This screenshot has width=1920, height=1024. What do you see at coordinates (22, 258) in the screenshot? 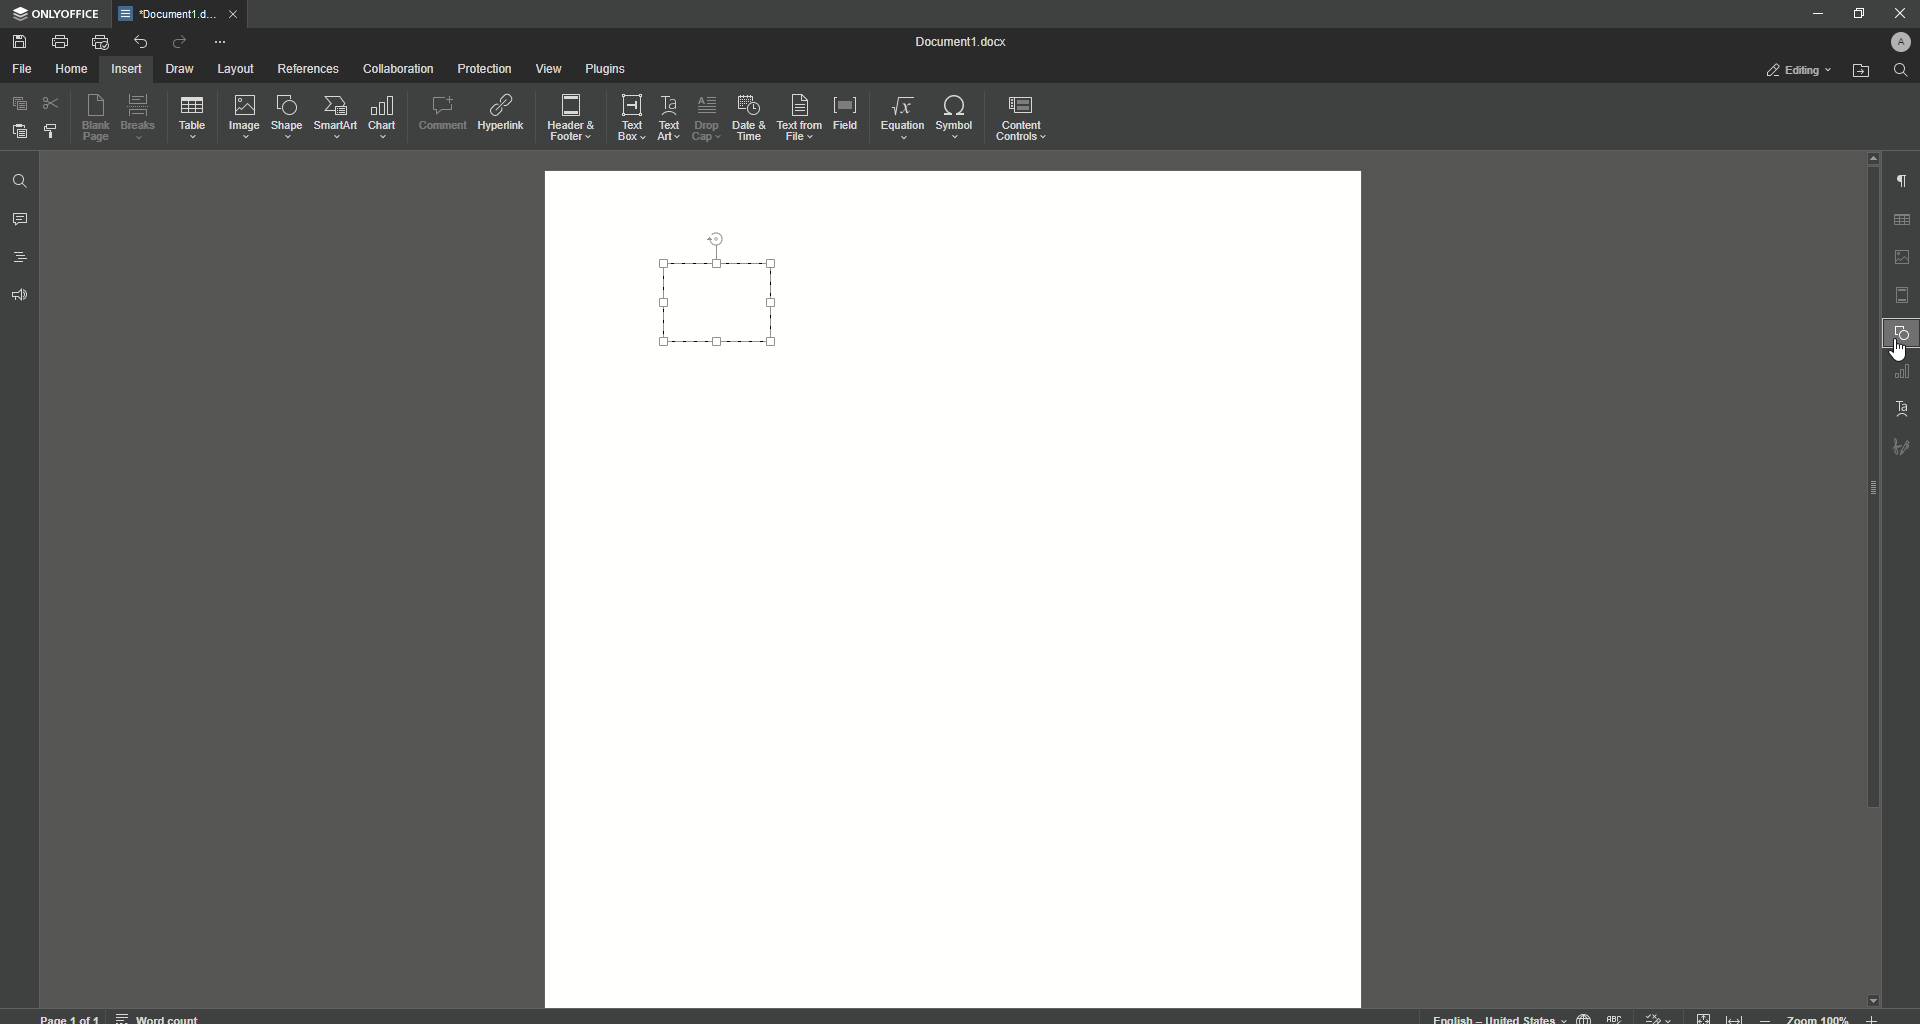
I see `Headings` at bounding box center [22, 258].